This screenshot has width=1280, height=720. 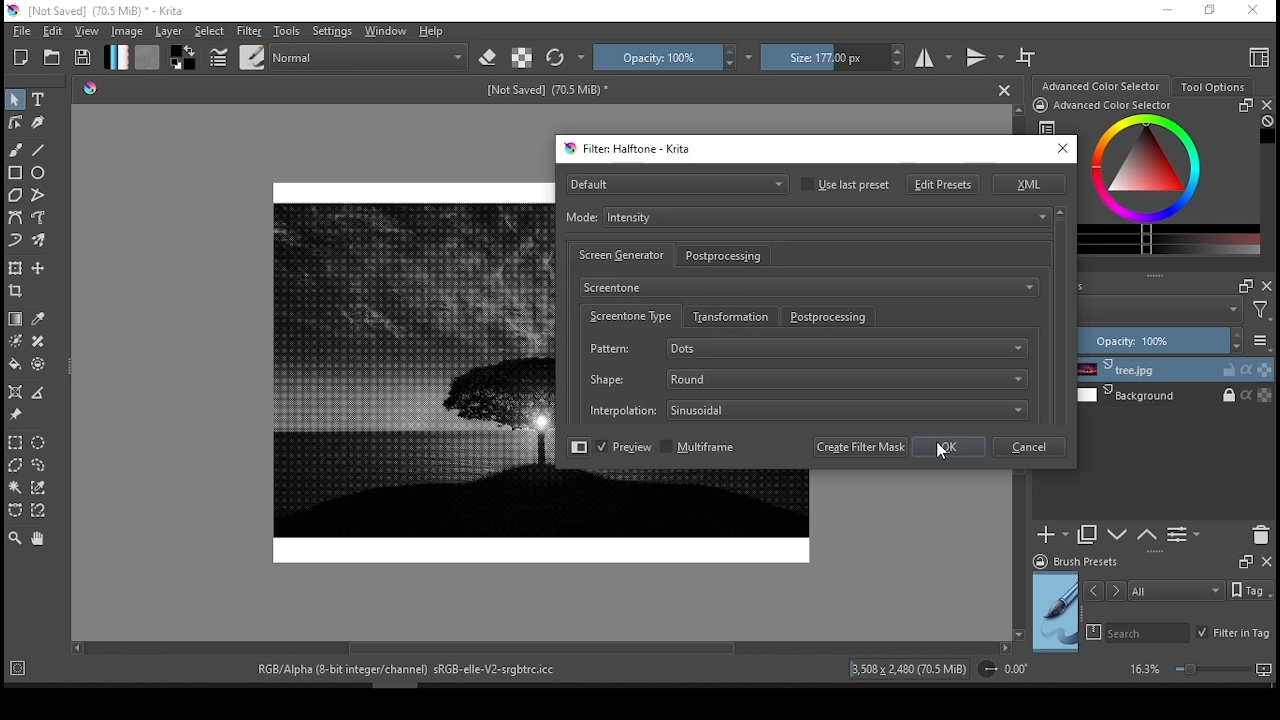 What do you see at coordinates (90, 89) in the screenshot?
I see `Picker` at bounding box center [90, 89].